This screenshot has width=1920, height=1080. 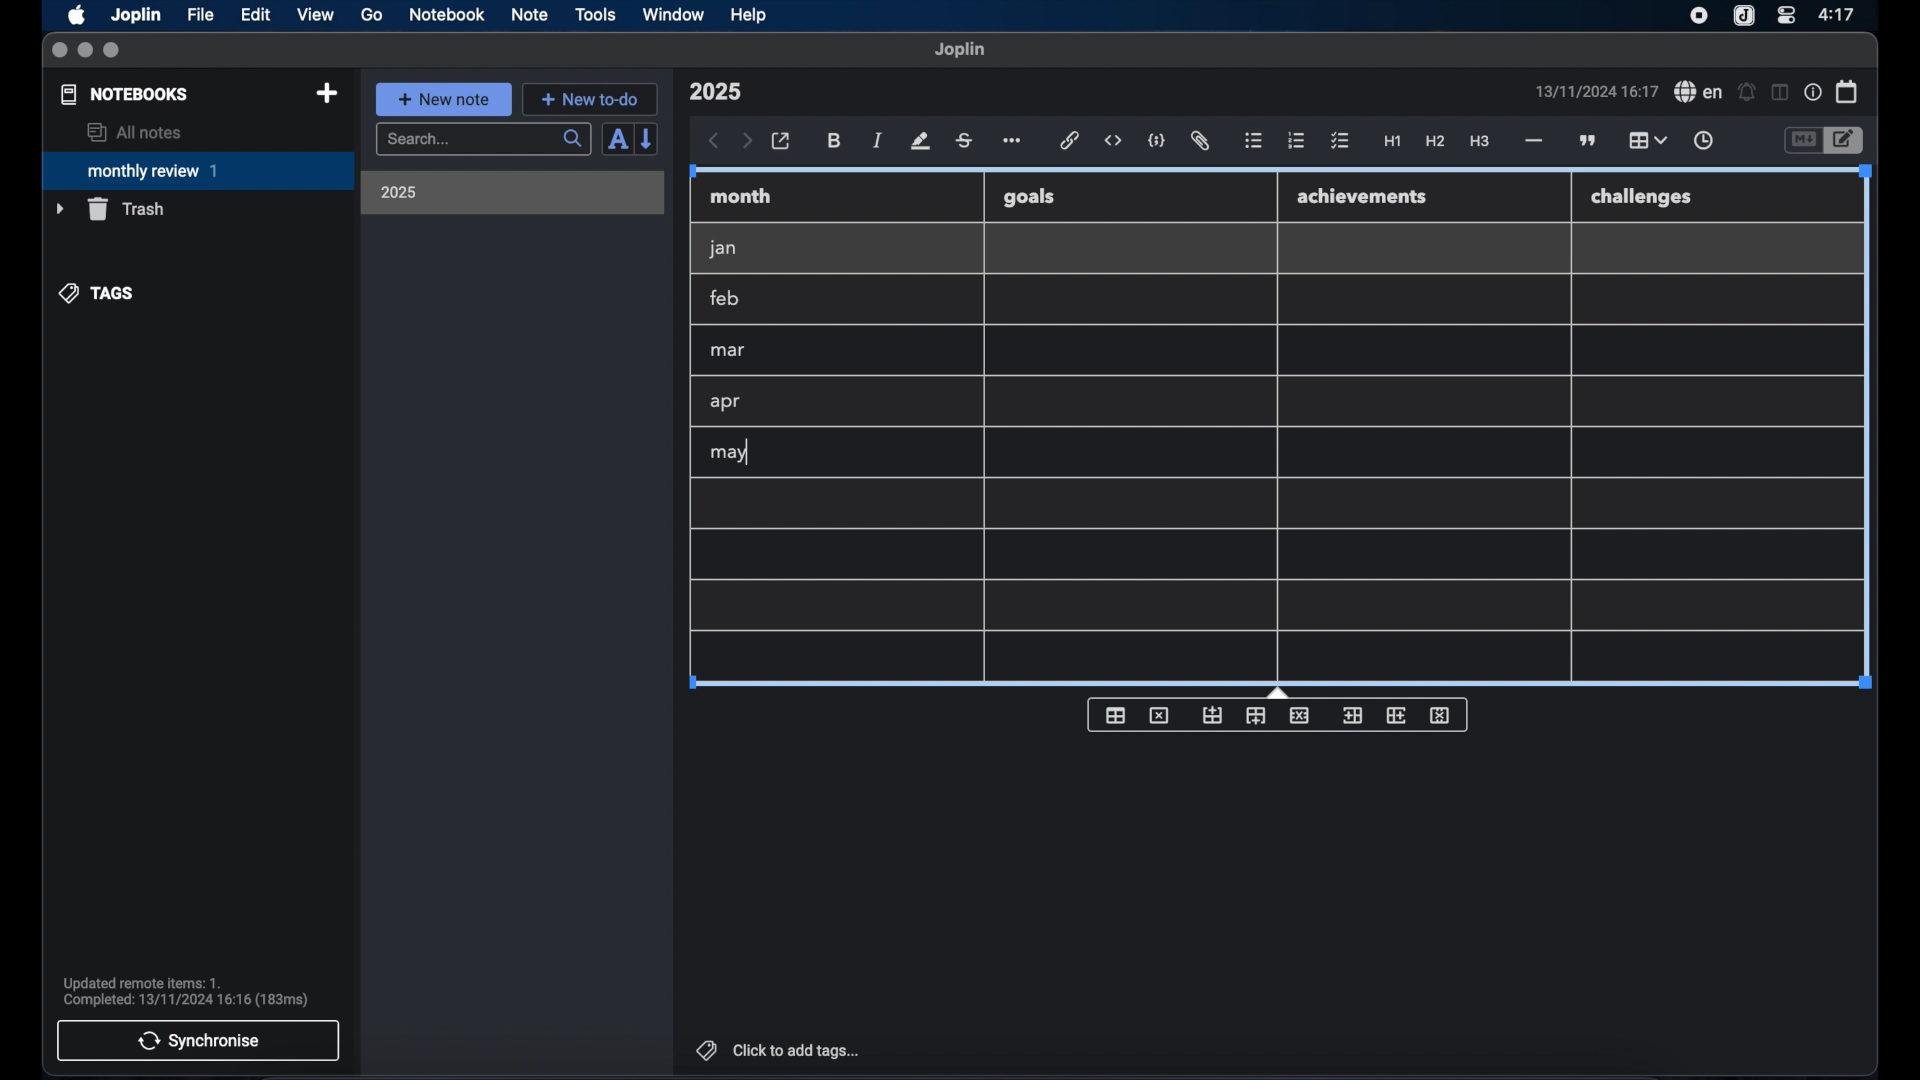 I want to click on insert time, so click(x=1703, y=141).